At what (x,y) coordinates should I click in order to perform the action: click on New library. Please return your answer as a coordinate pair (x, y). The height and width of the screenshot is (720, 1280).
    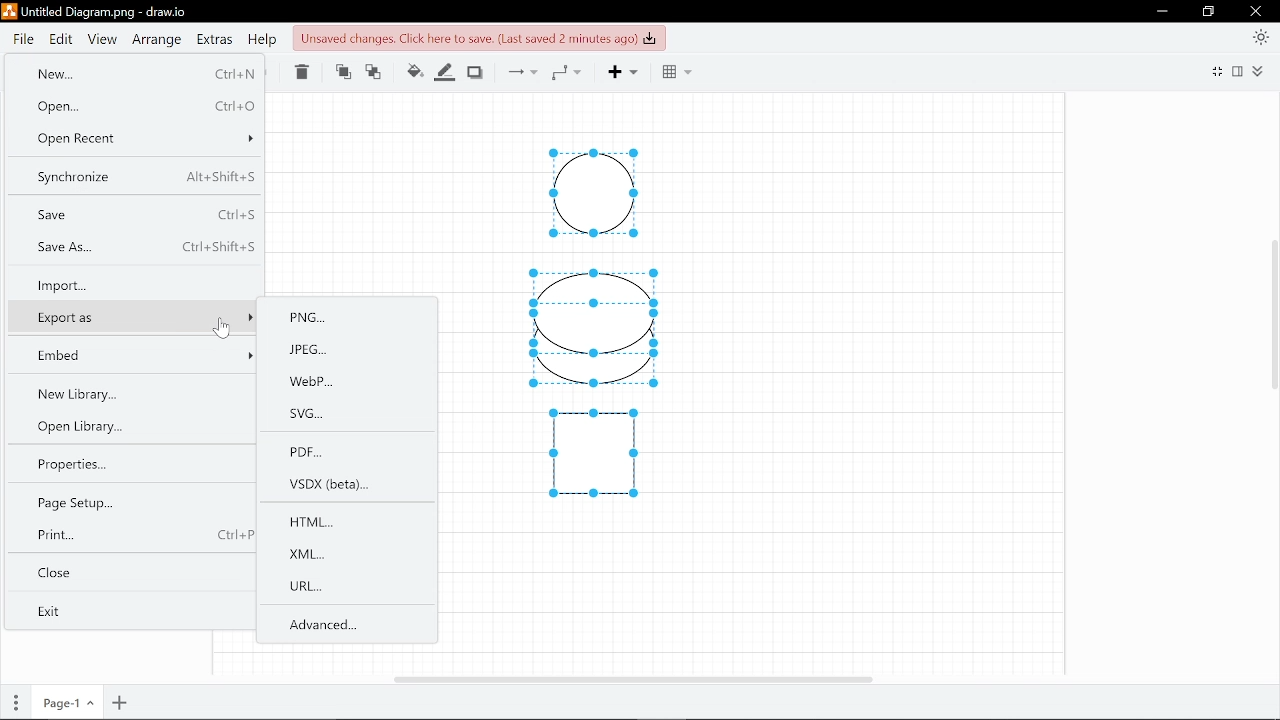
    Looking at the image, I should click on (130, 394).